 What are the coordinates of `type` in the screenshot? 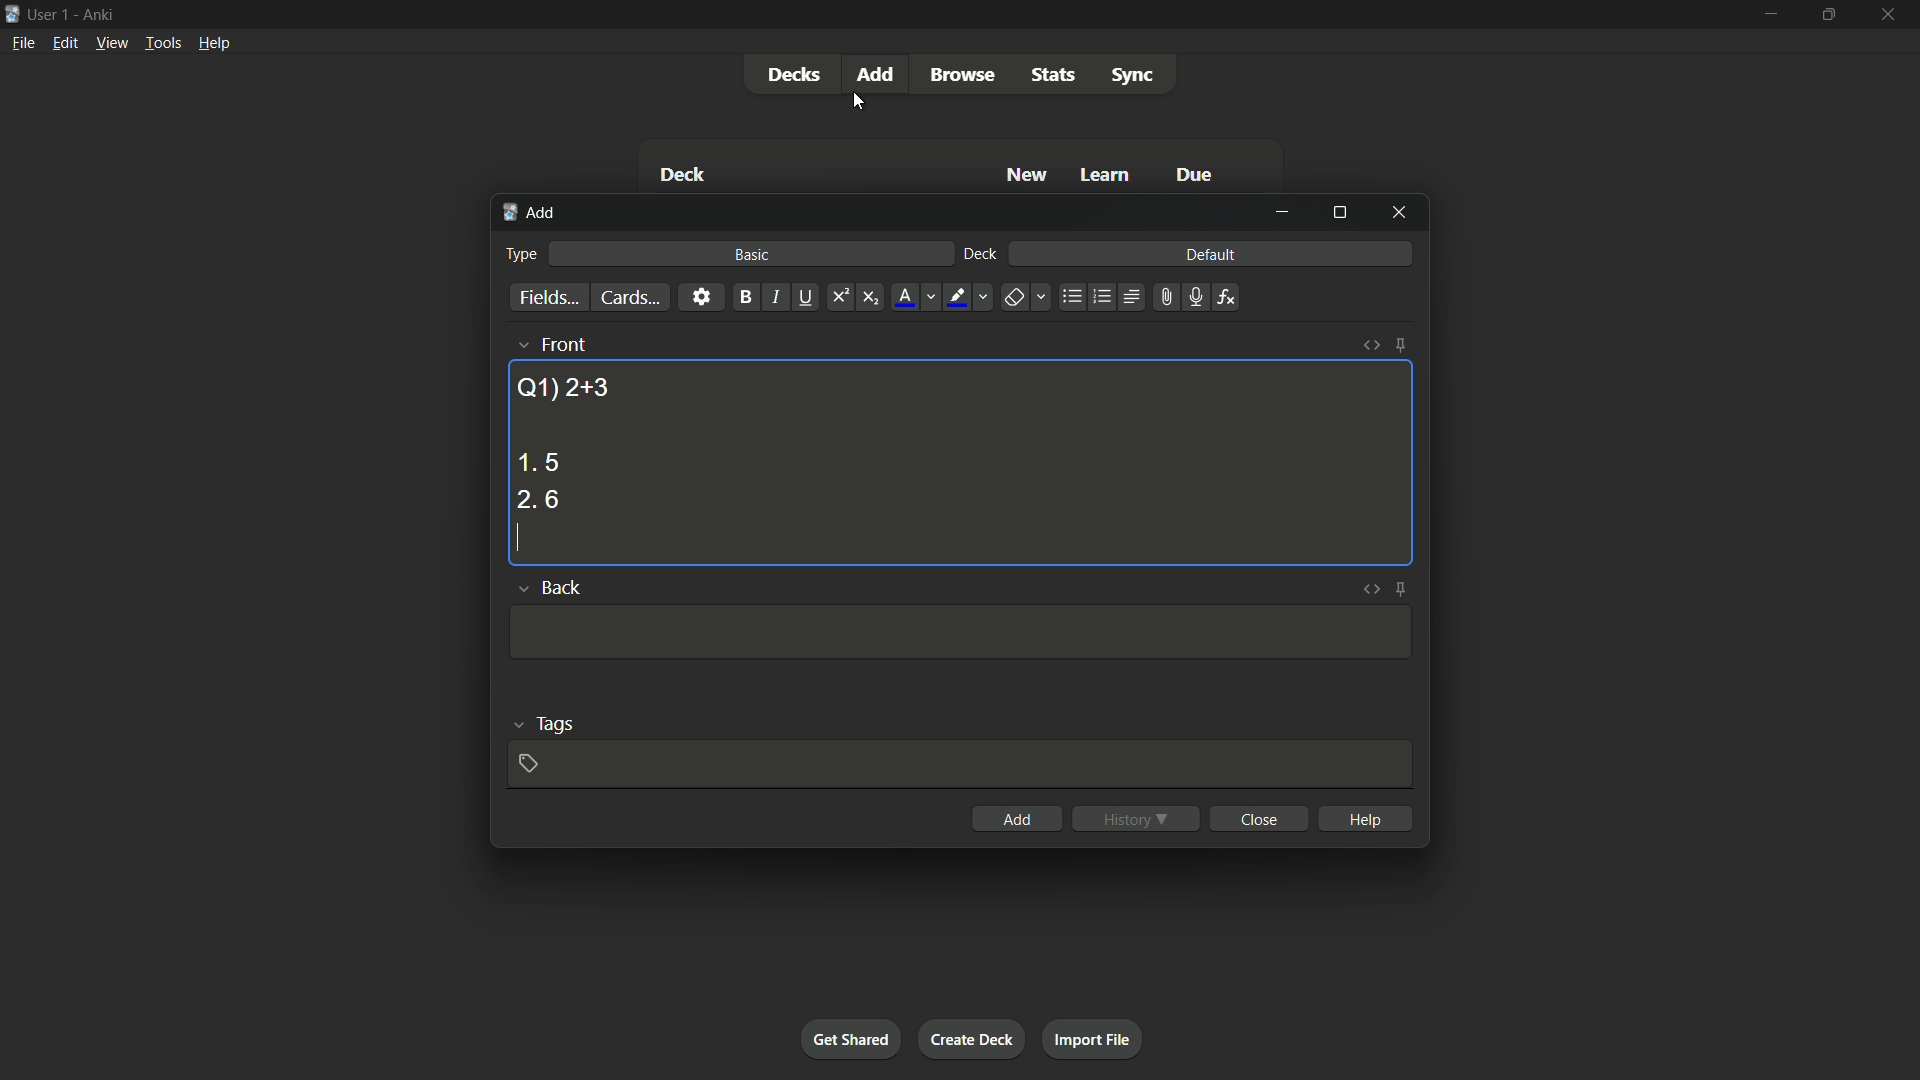 It's located at (519, 254).